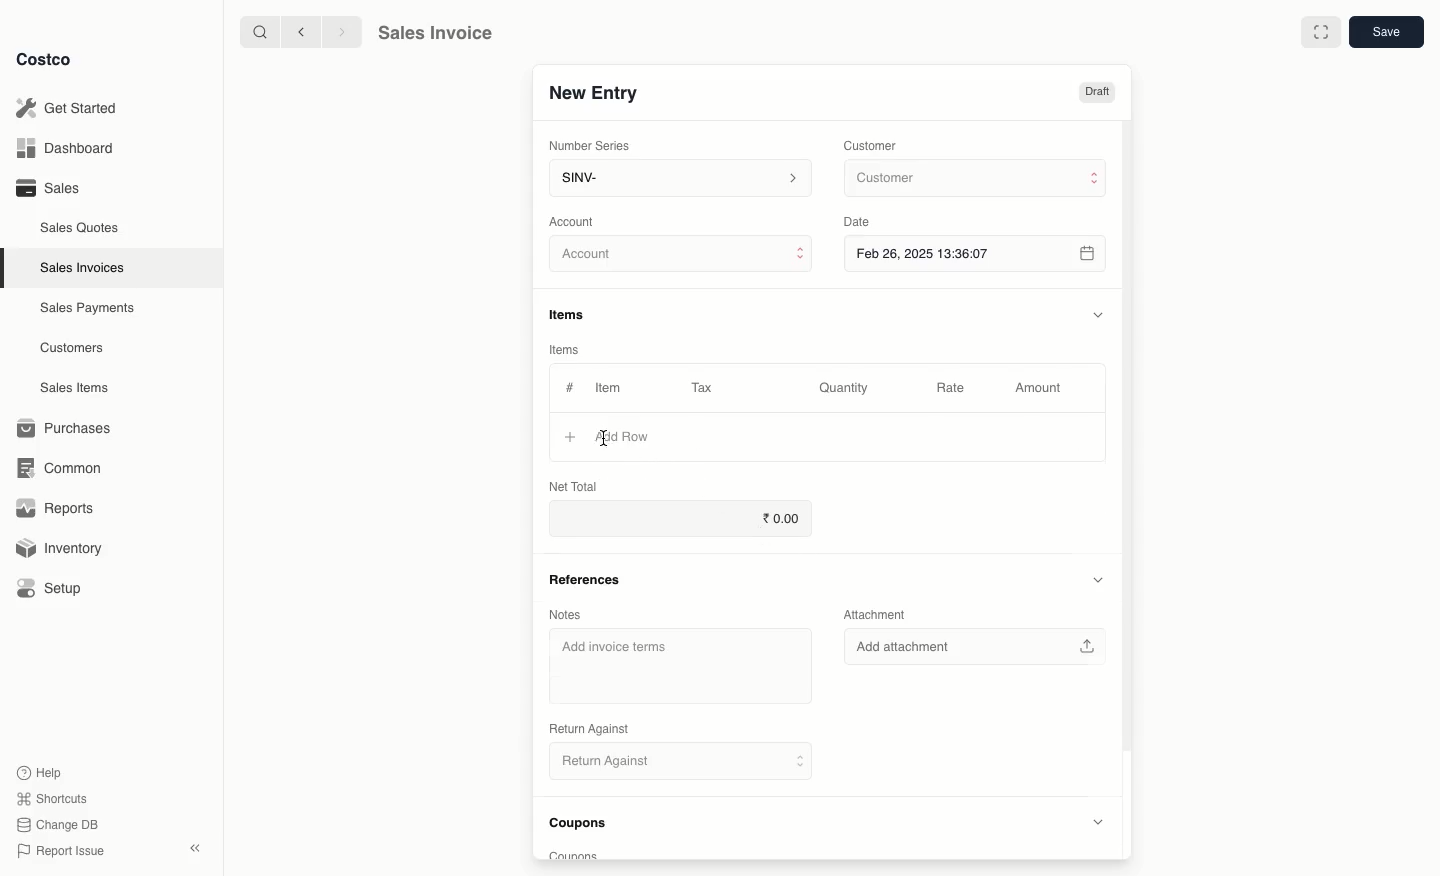  I want to click on Report Issue, so click(57, 851).